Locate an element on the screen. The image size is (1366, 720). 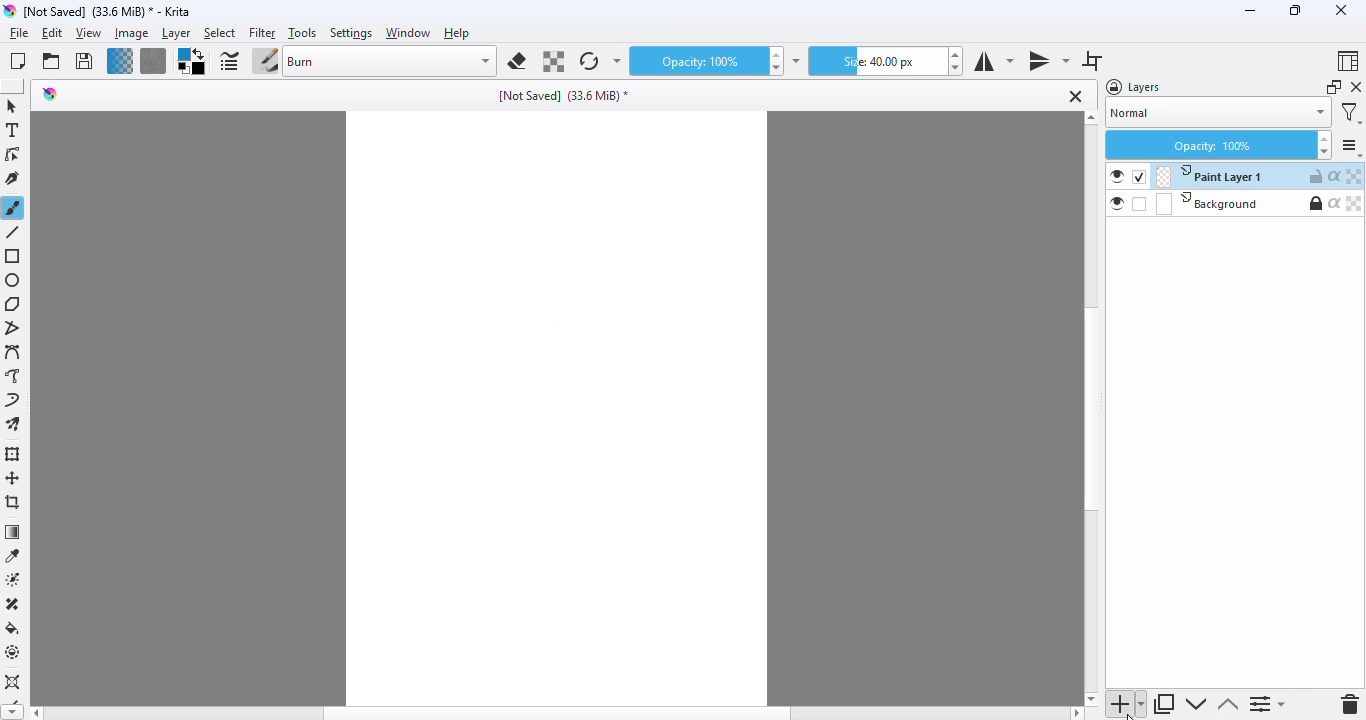
delete the layer or mask is located at coordinates (1351, 704).